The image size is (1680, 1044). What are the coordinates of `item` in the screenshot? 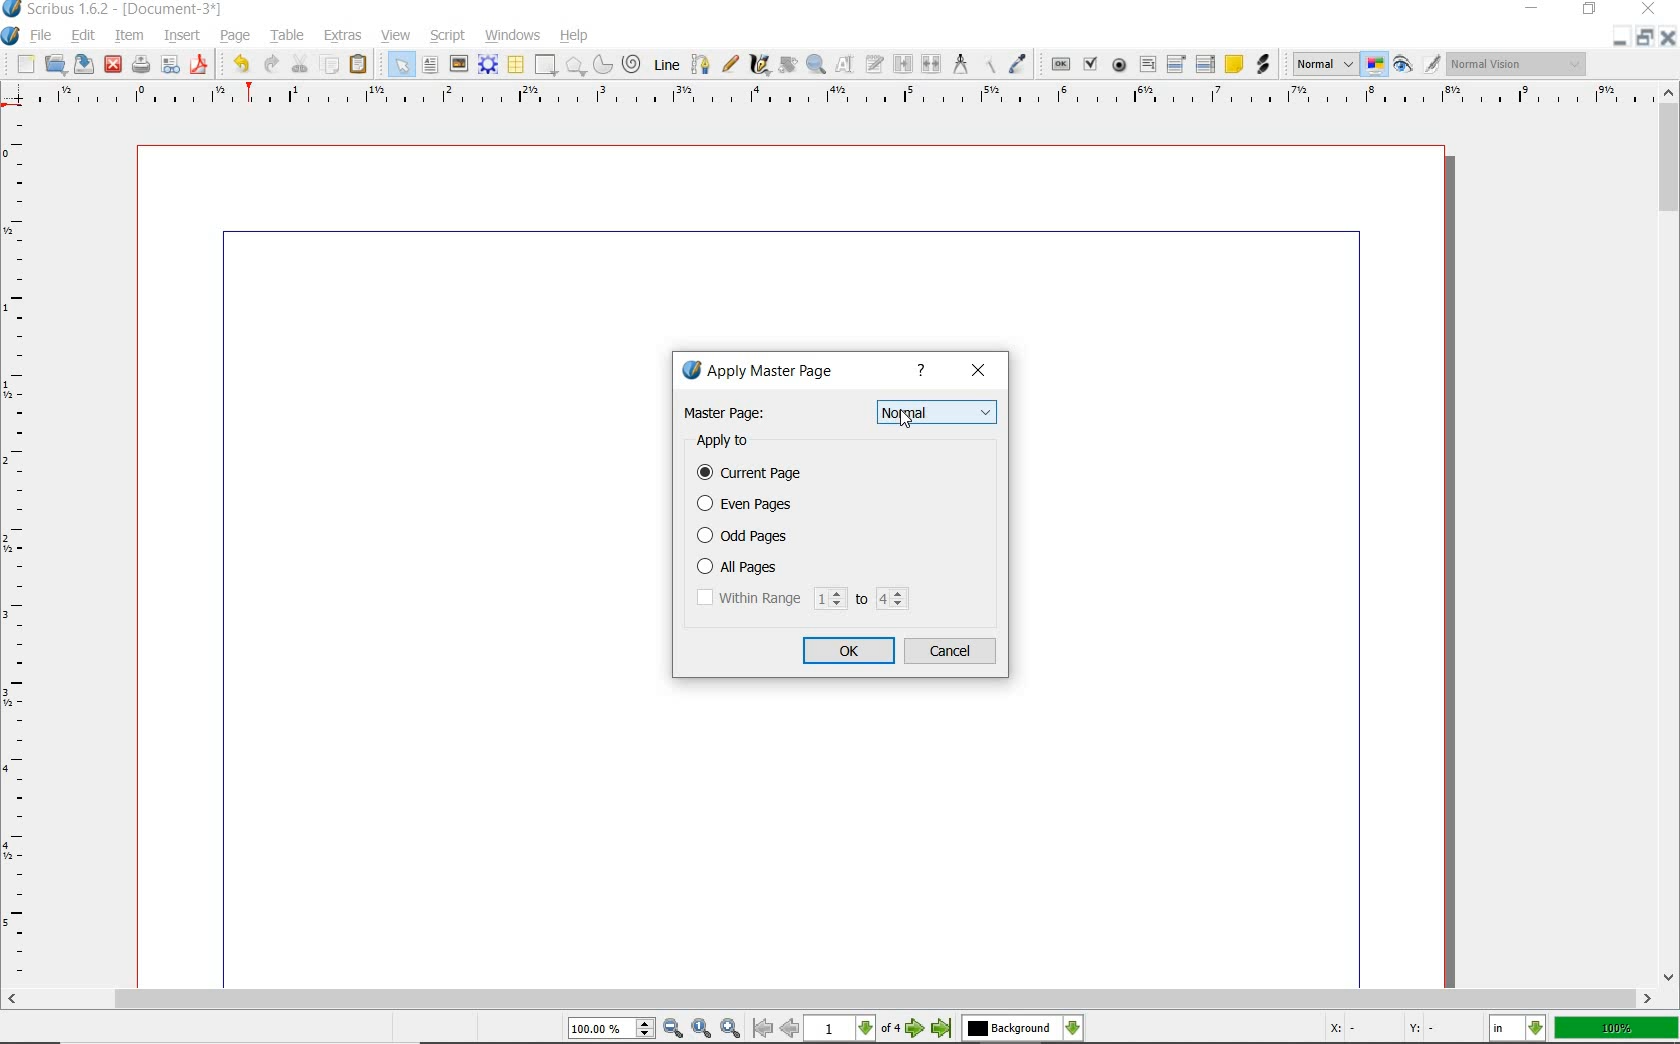 It's located at (127, 36).